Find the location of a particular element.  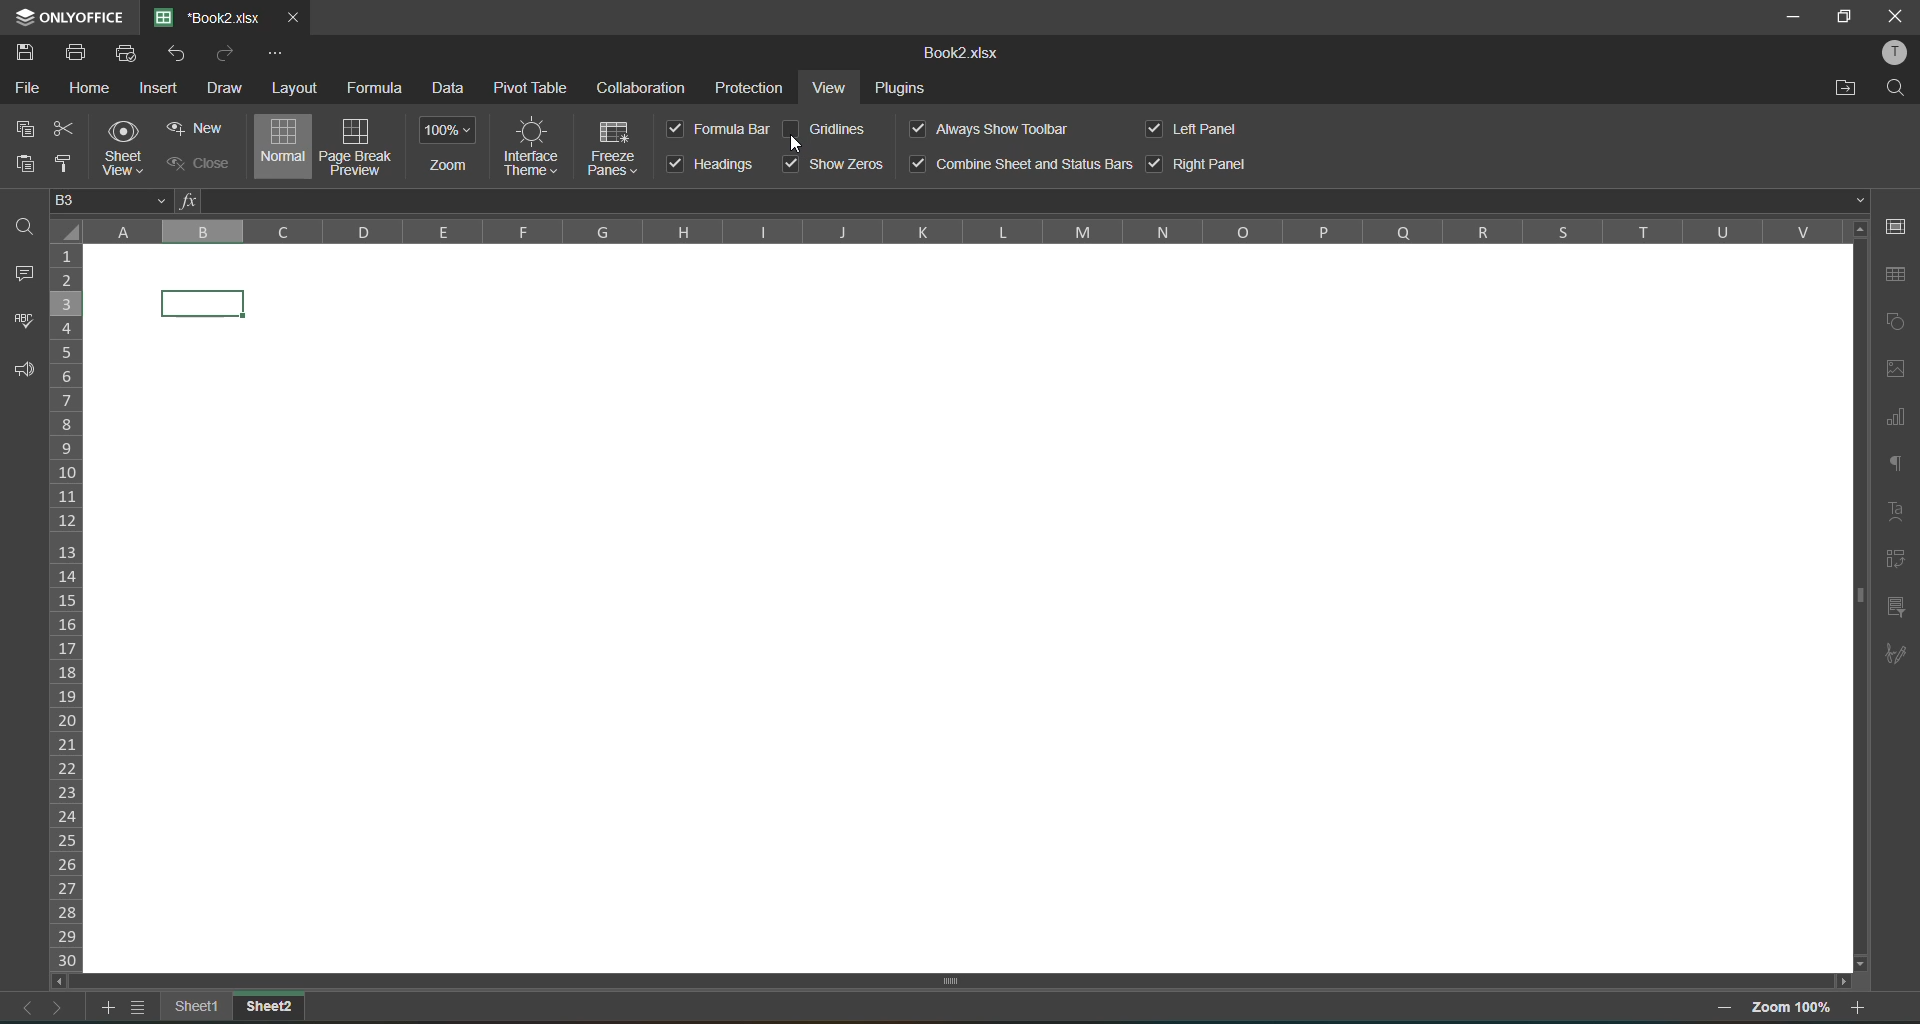

combine sheet and status  bars is located at coordinates (1022, 165).